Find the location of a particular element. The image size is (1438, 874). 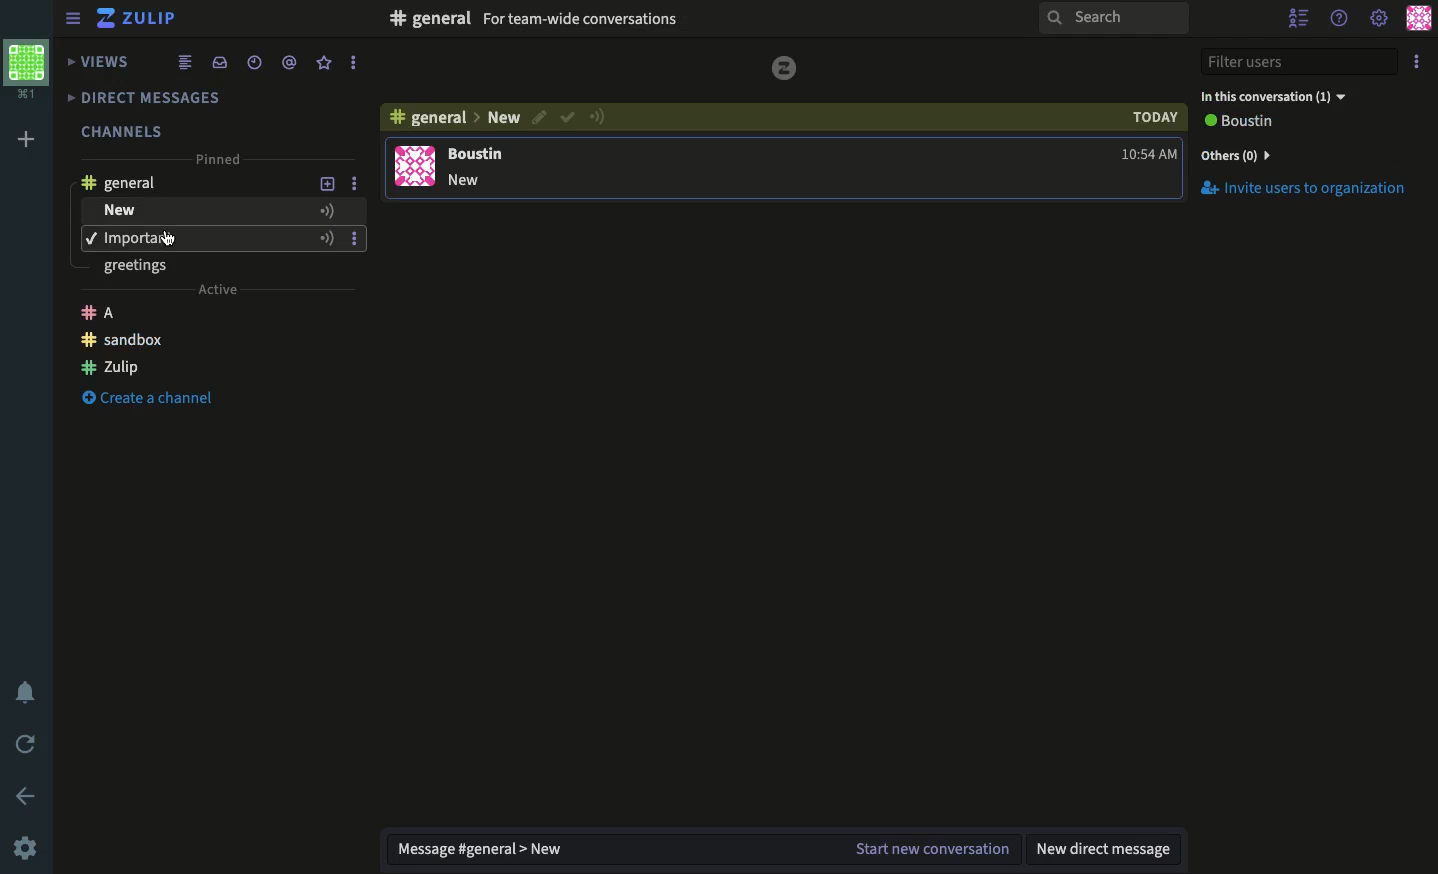

Zulip is located at coordinates (141, 18).